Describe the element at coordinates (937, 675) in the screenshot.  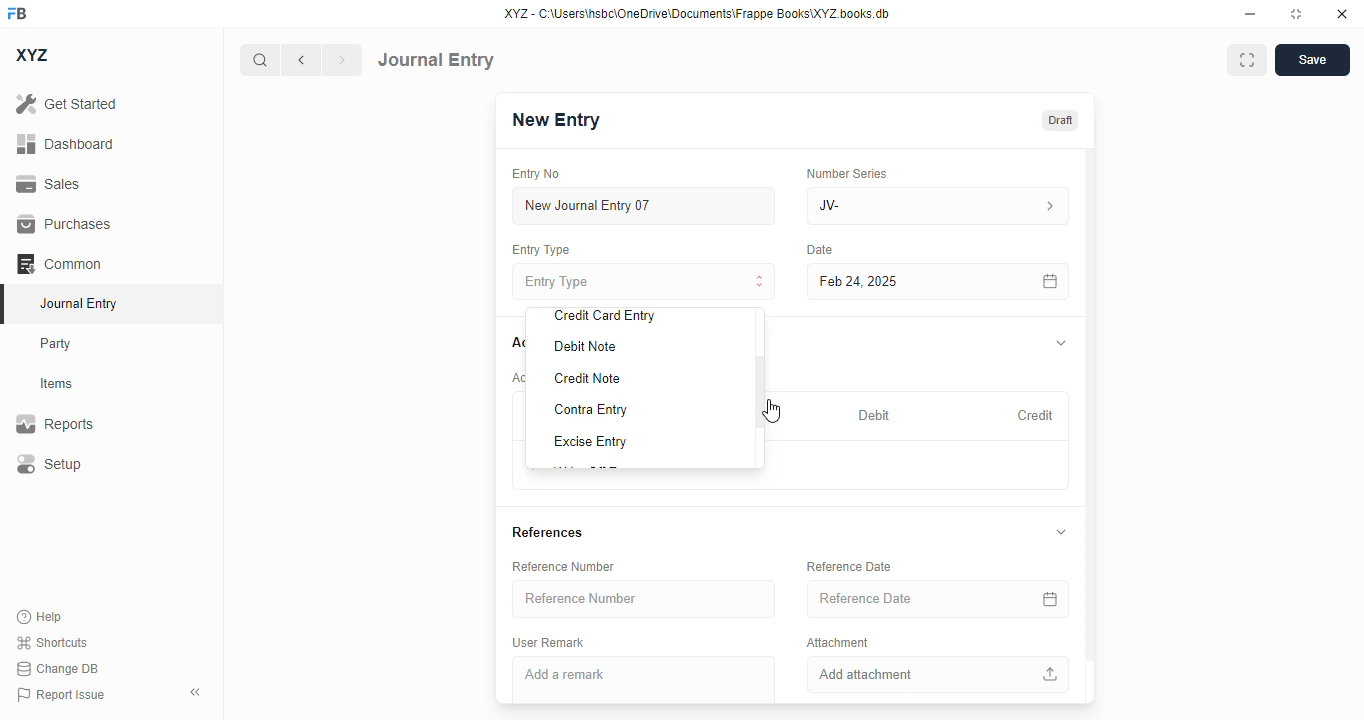
I see `add attachment` at that location.